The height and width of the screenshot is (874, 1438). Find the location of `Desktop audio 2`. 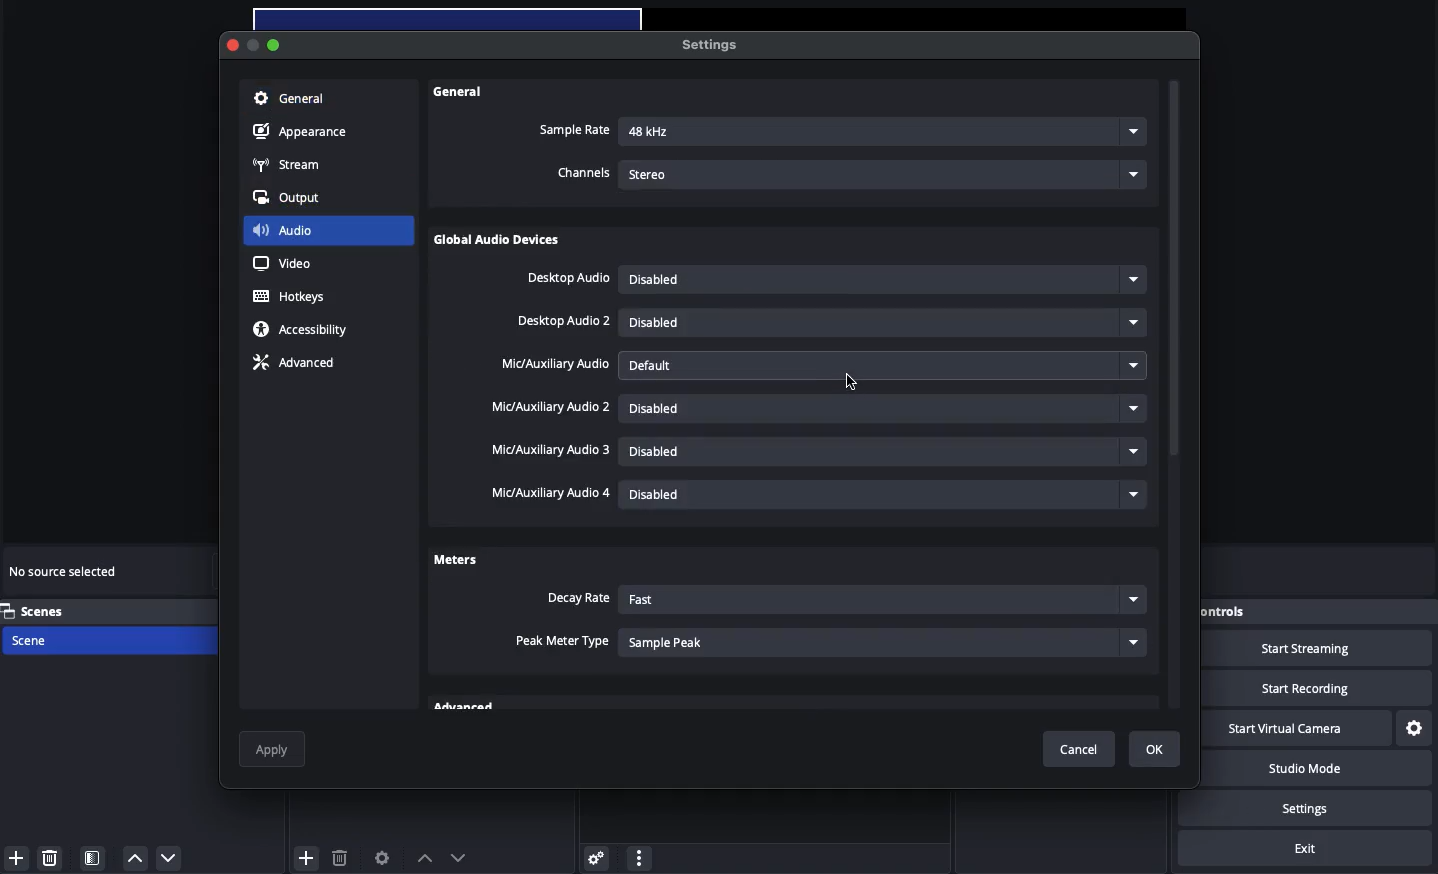

Desktop audio 2 is located at coordinates (565, 322).